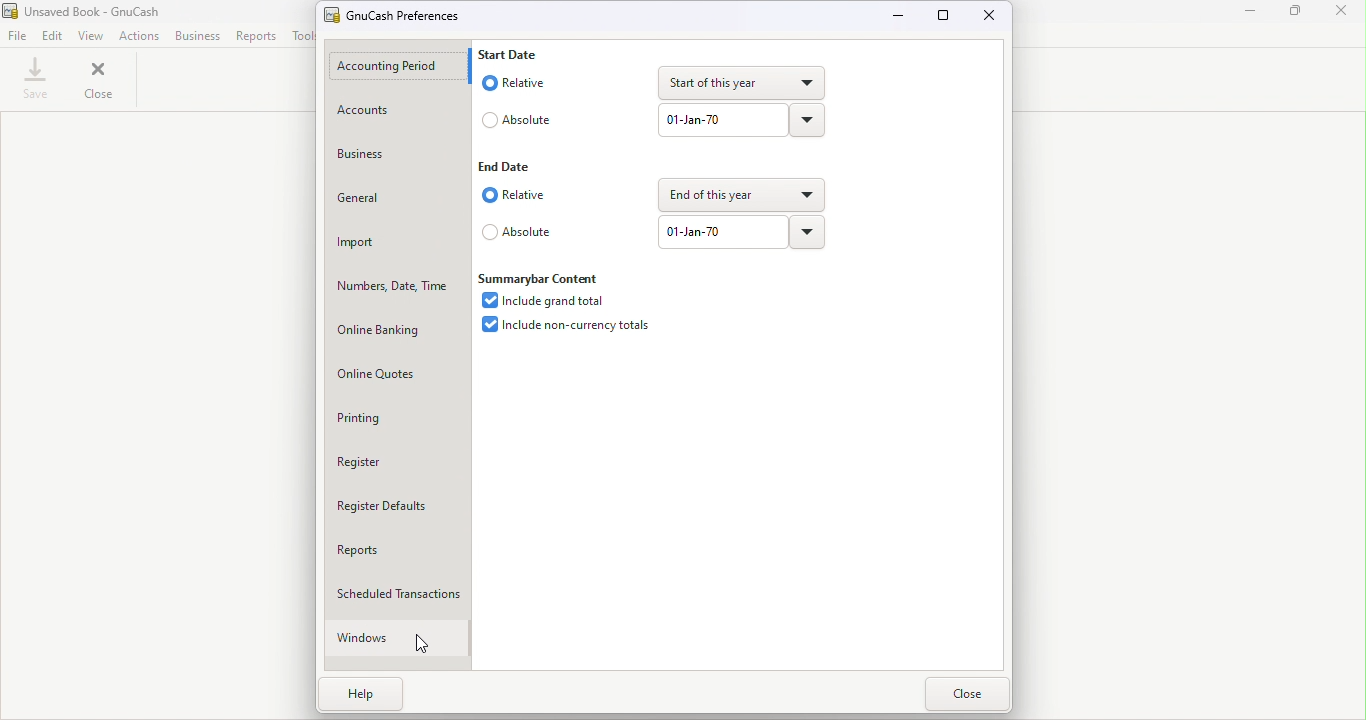 This screenshot has height=720, width=1366. I want to click on Business, so click(391, 160).